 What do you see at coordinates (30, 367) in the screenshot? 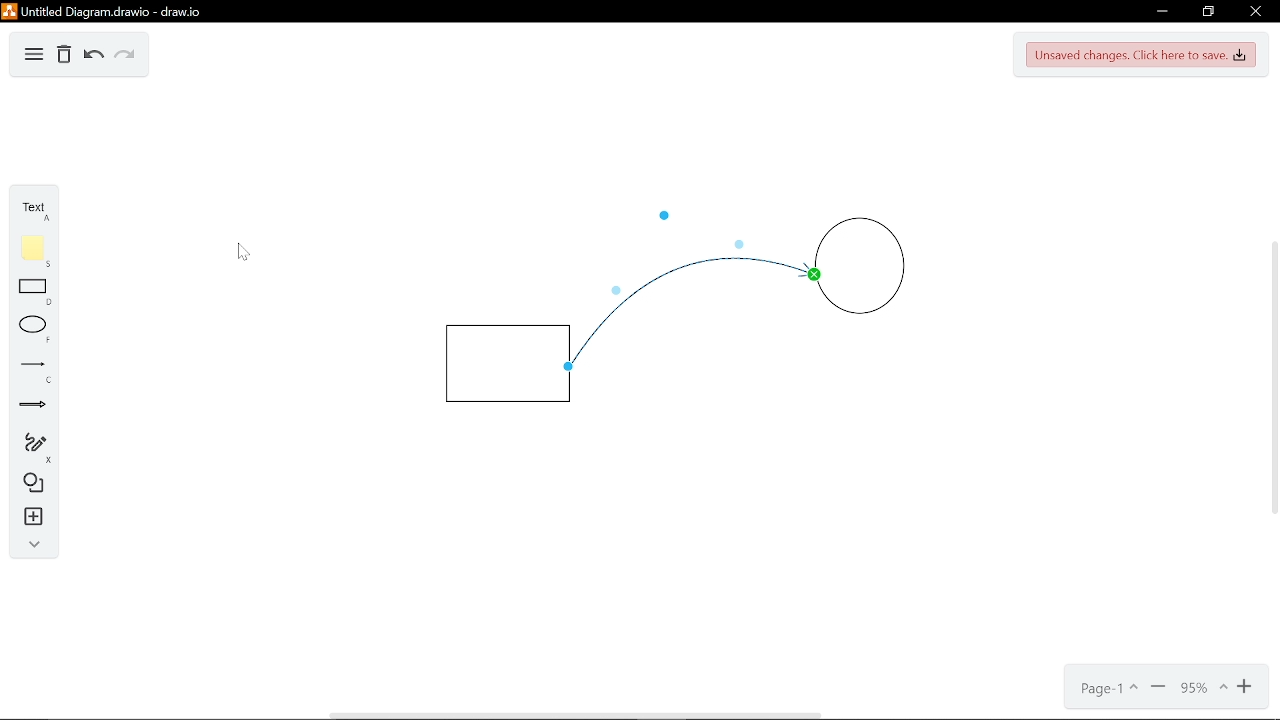
I see `Line` at bounding box center [30, 367].